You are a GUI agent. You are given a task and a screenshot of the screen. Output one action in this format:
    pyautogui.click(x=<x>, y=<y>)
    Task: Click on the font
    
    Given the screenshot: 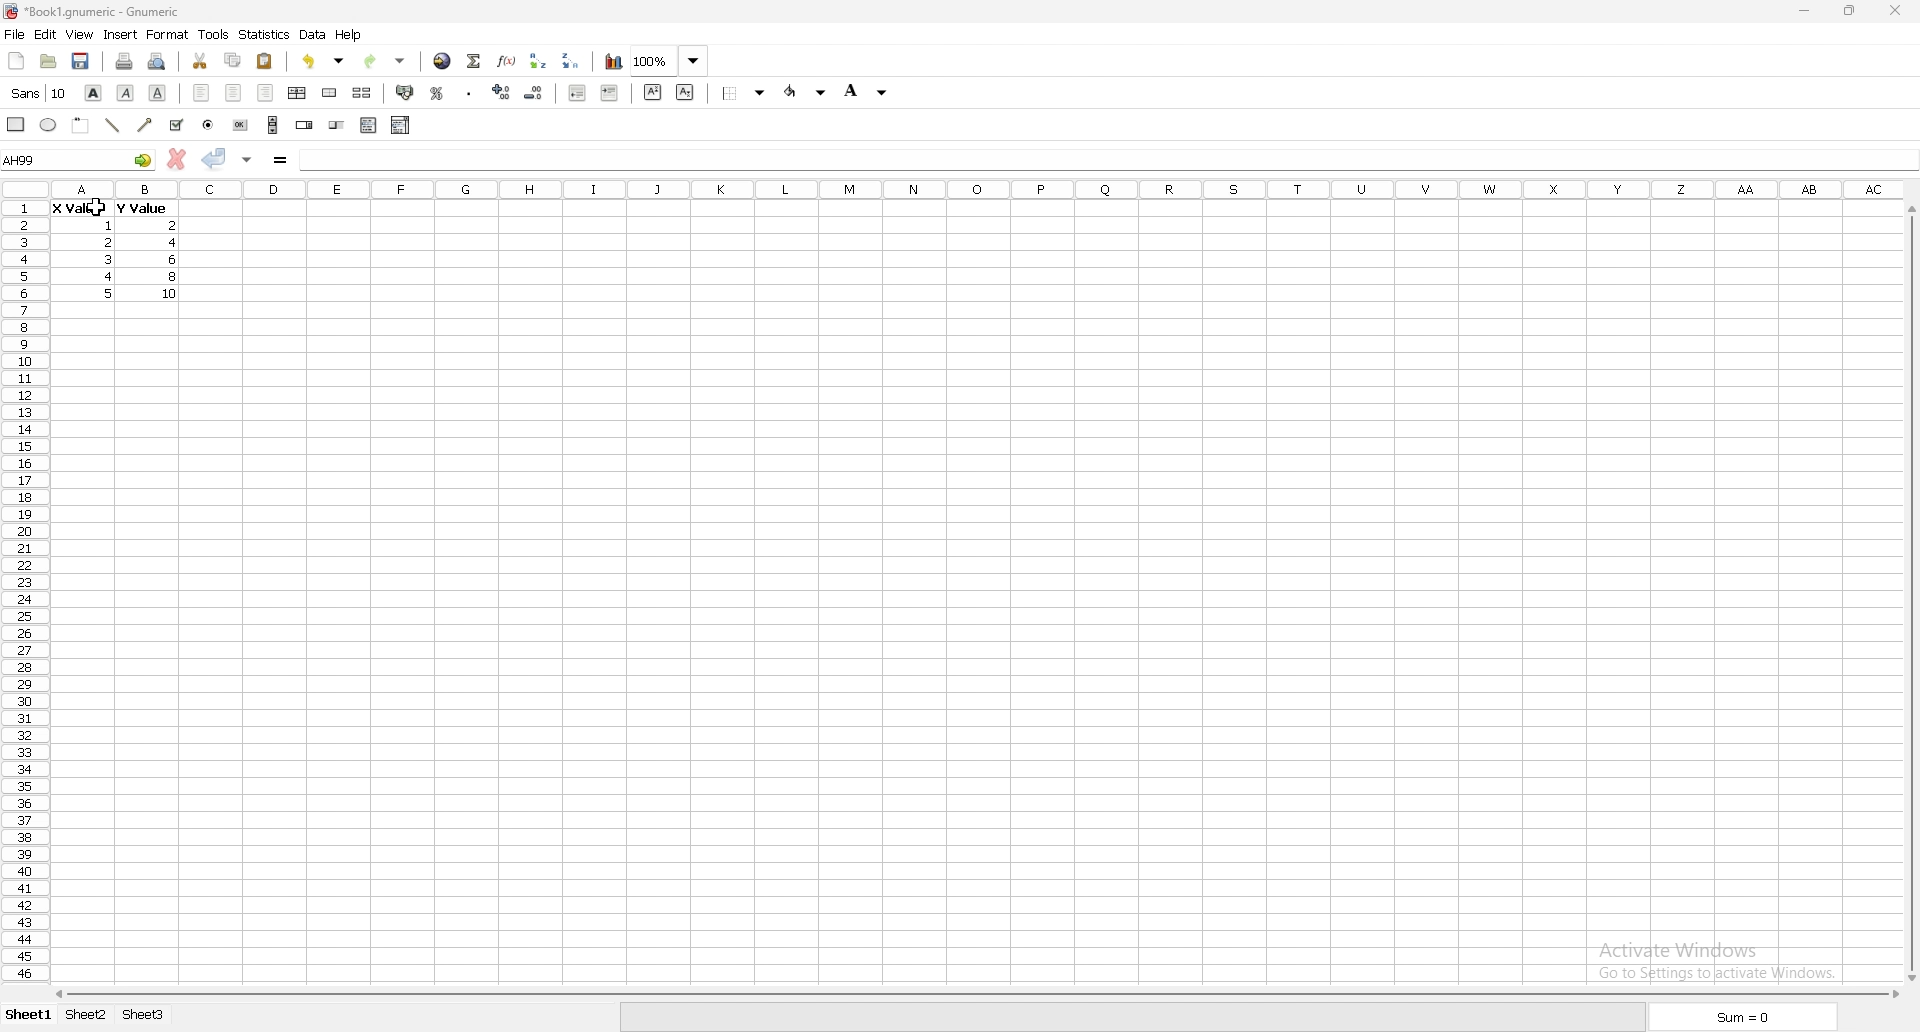 What is the action you would take?
    pyautogui.click(x=39, y=93)
    